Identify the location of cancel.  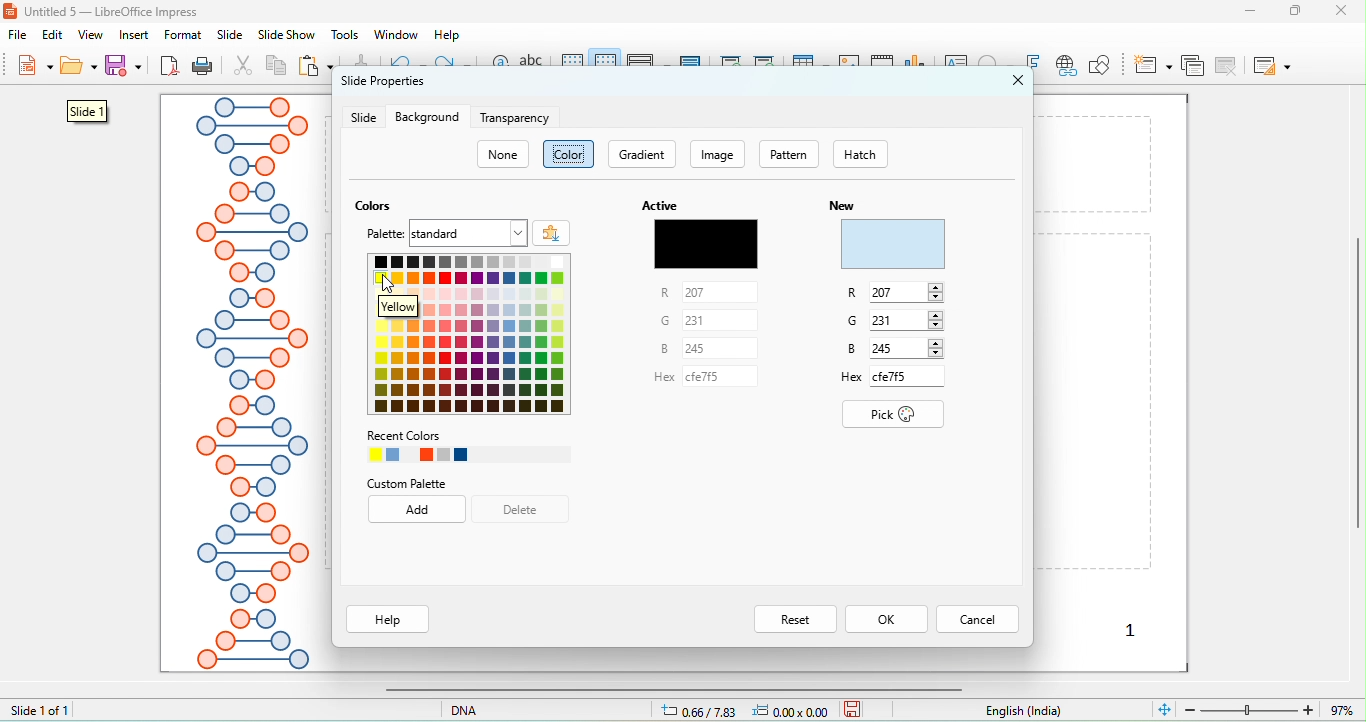
(977, 618).